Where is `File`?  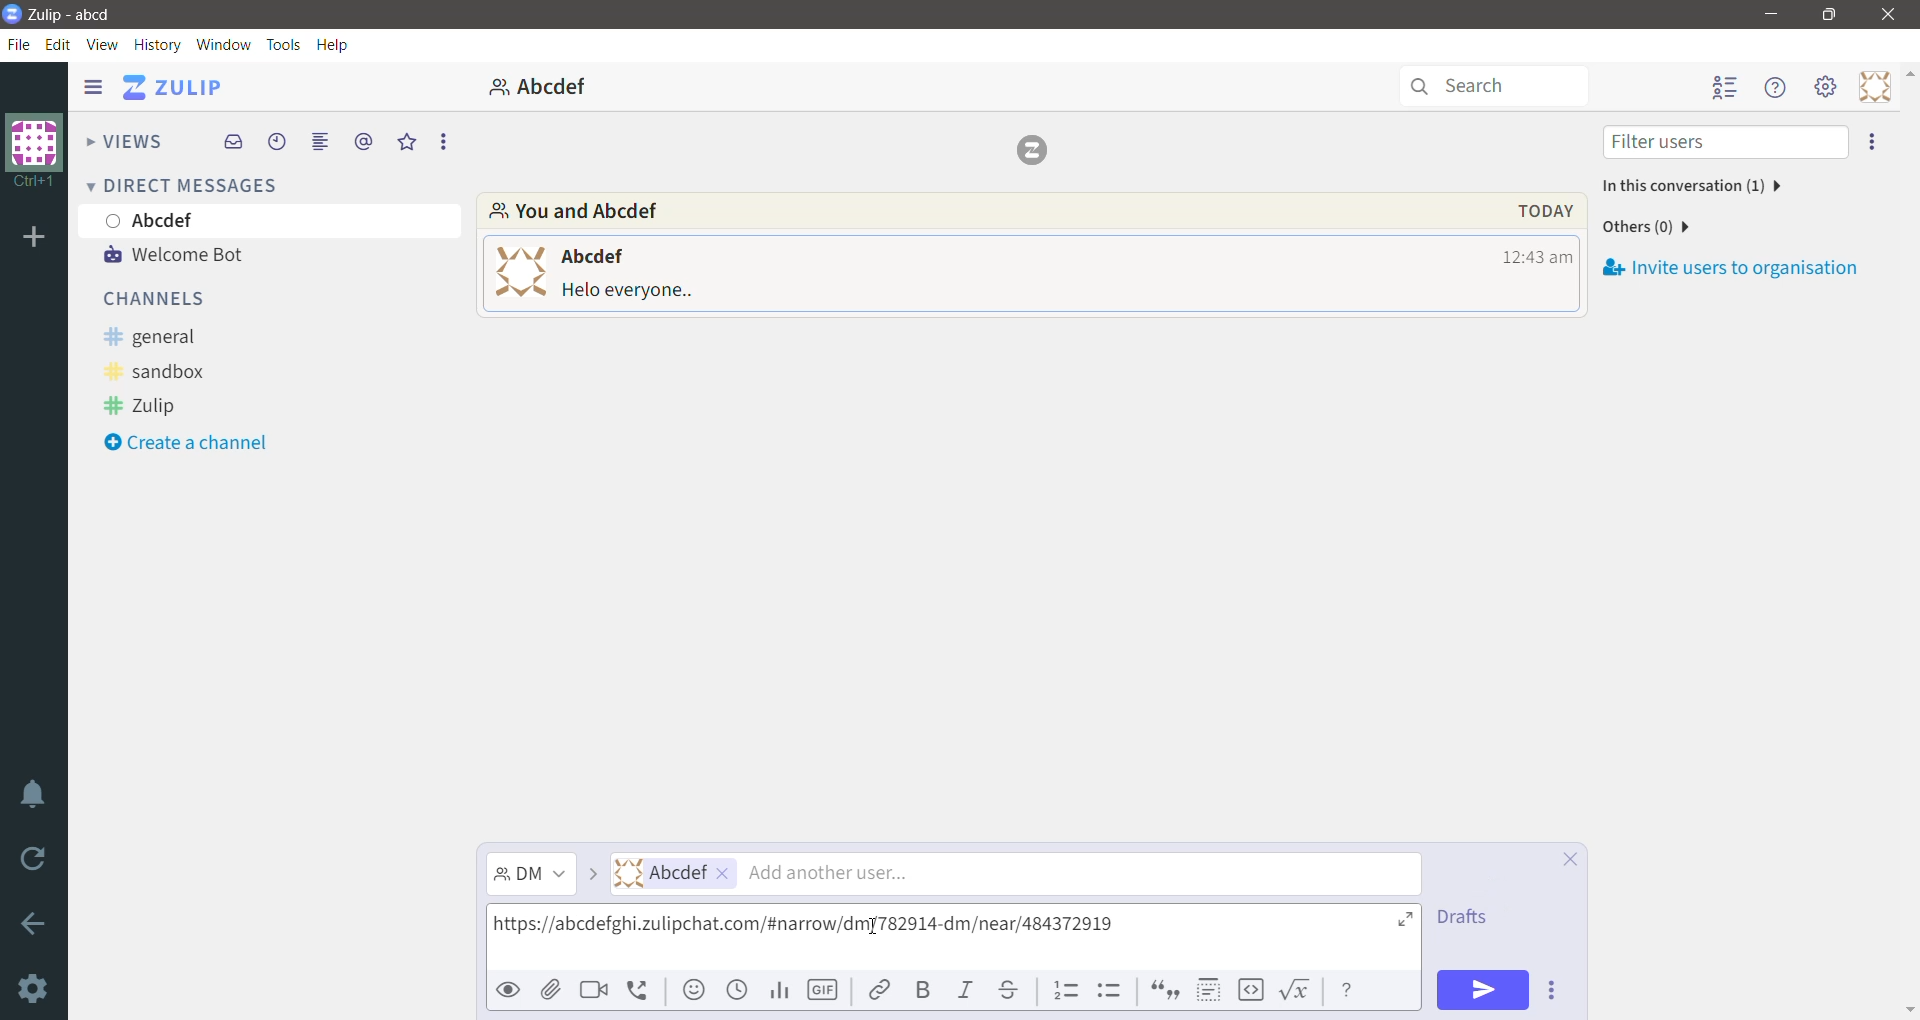 File is located at coordinates (19, 46).